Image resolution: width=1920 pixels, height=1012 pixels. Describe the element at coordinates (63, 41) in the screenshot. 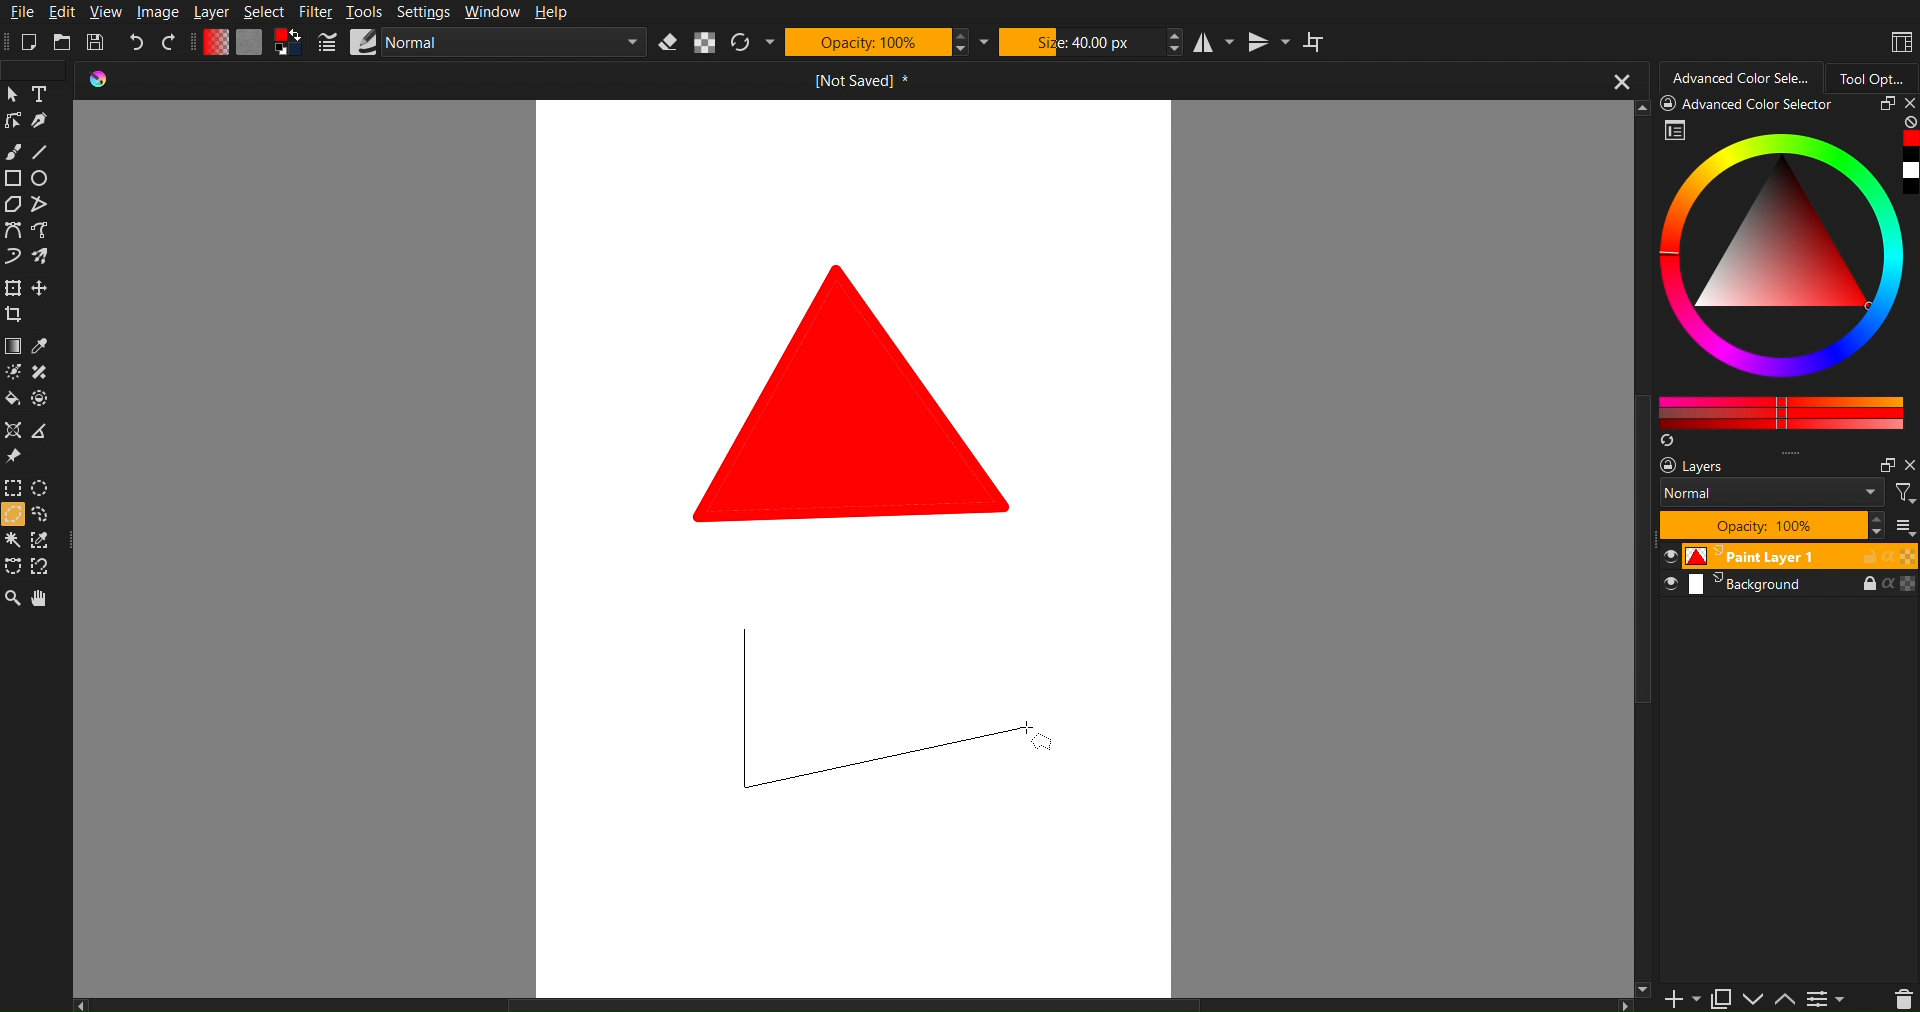

I see `Open` at that location.